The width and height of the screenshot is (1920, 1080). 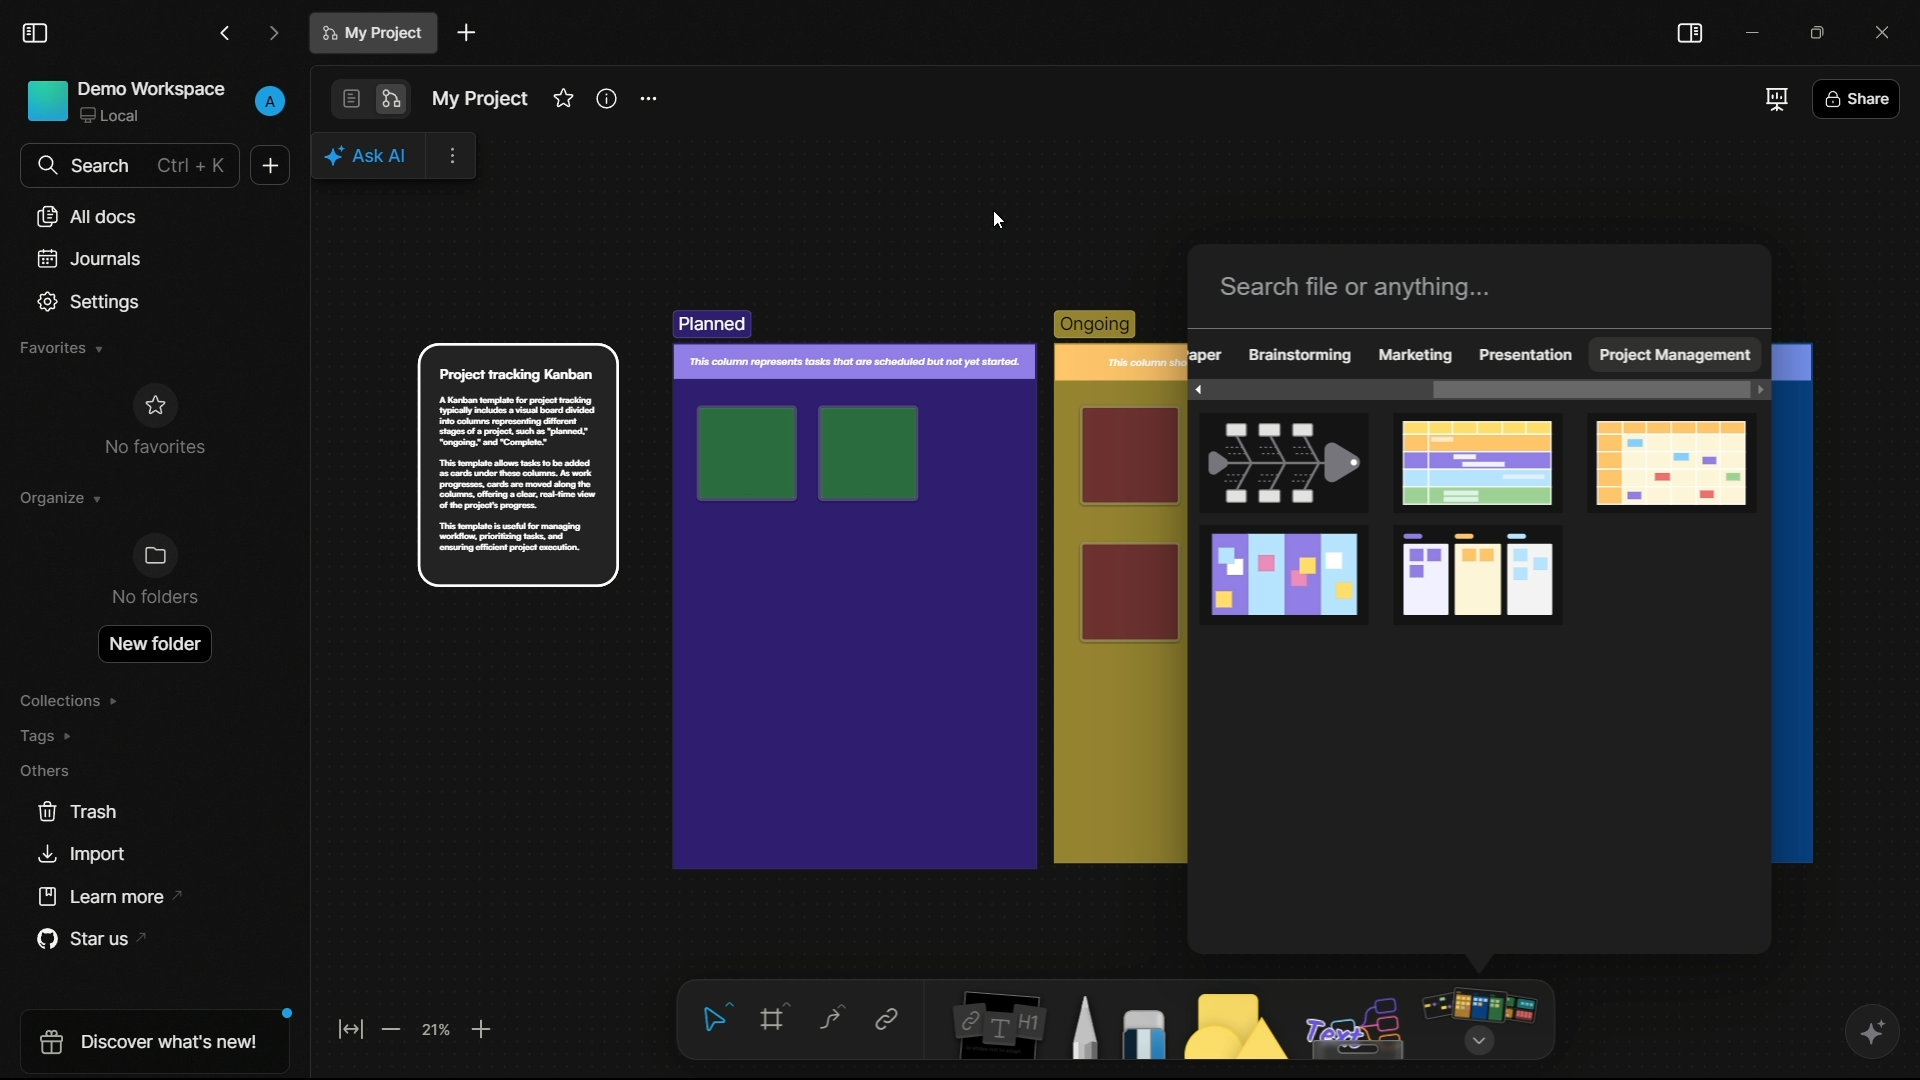 What do you see at coordinates (563, 98) in the screenshot?
I see `favorites` at bounding box center [563, 98].